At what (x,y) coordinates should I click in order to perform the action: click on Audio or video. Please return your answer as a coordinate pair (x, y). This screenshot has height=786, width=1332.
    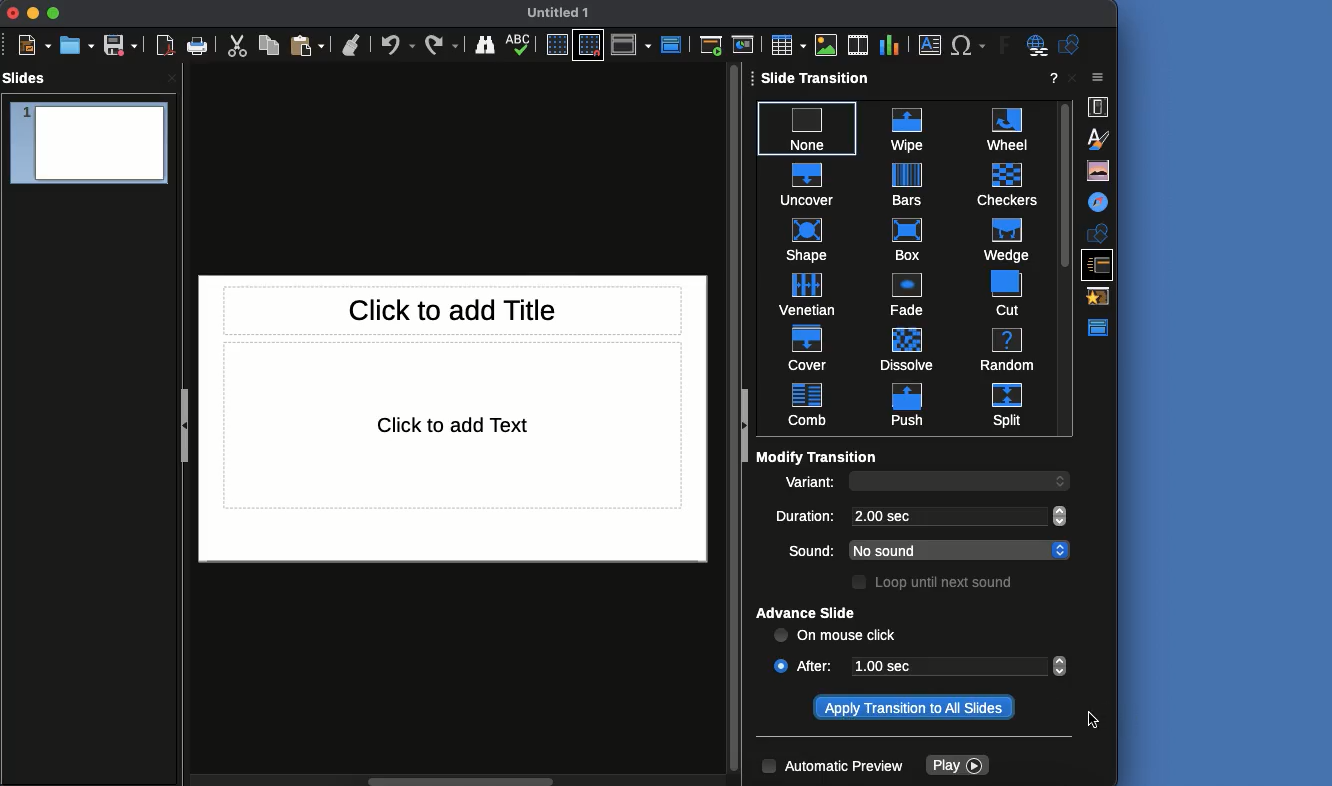
    Looking at the image, I should click on (857, 43).